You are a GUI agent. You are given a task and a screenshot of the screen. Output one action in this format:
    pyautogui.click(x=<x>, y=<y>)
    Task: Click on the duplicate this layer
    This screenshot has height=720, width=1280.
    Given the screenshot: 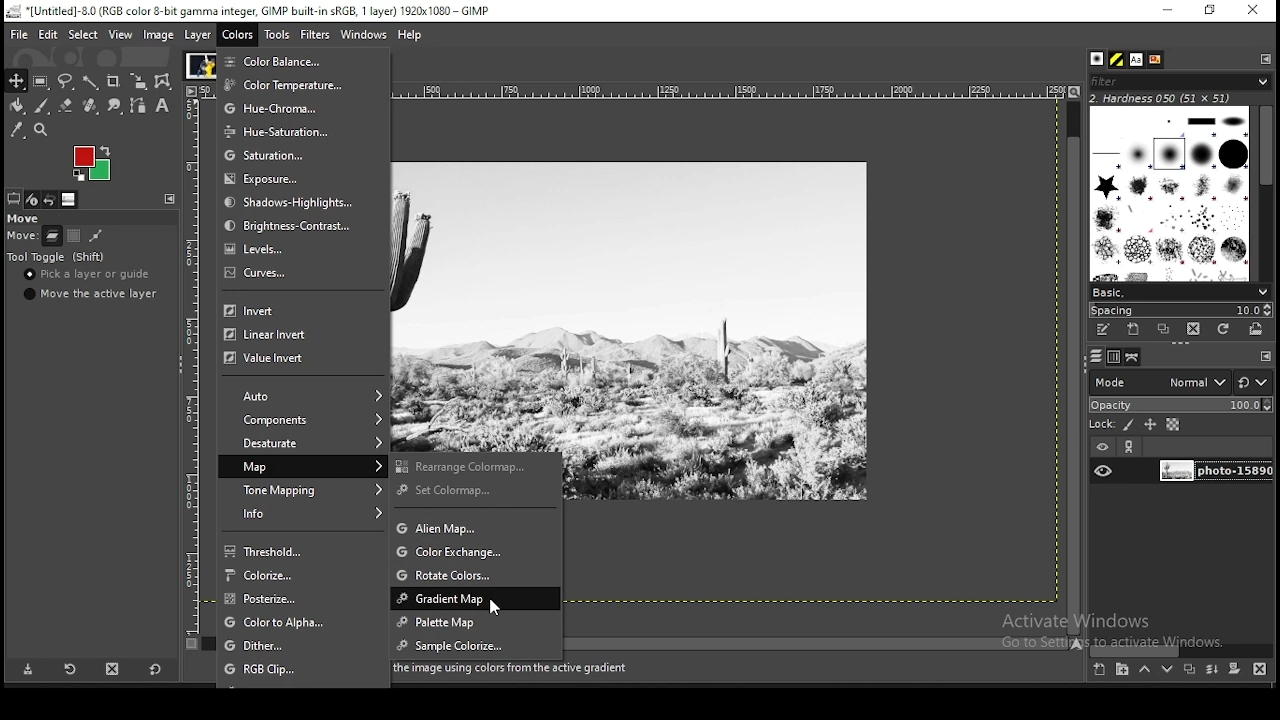 What is the action you would take?
    pyautogui.click(x=1188, y=669)
    